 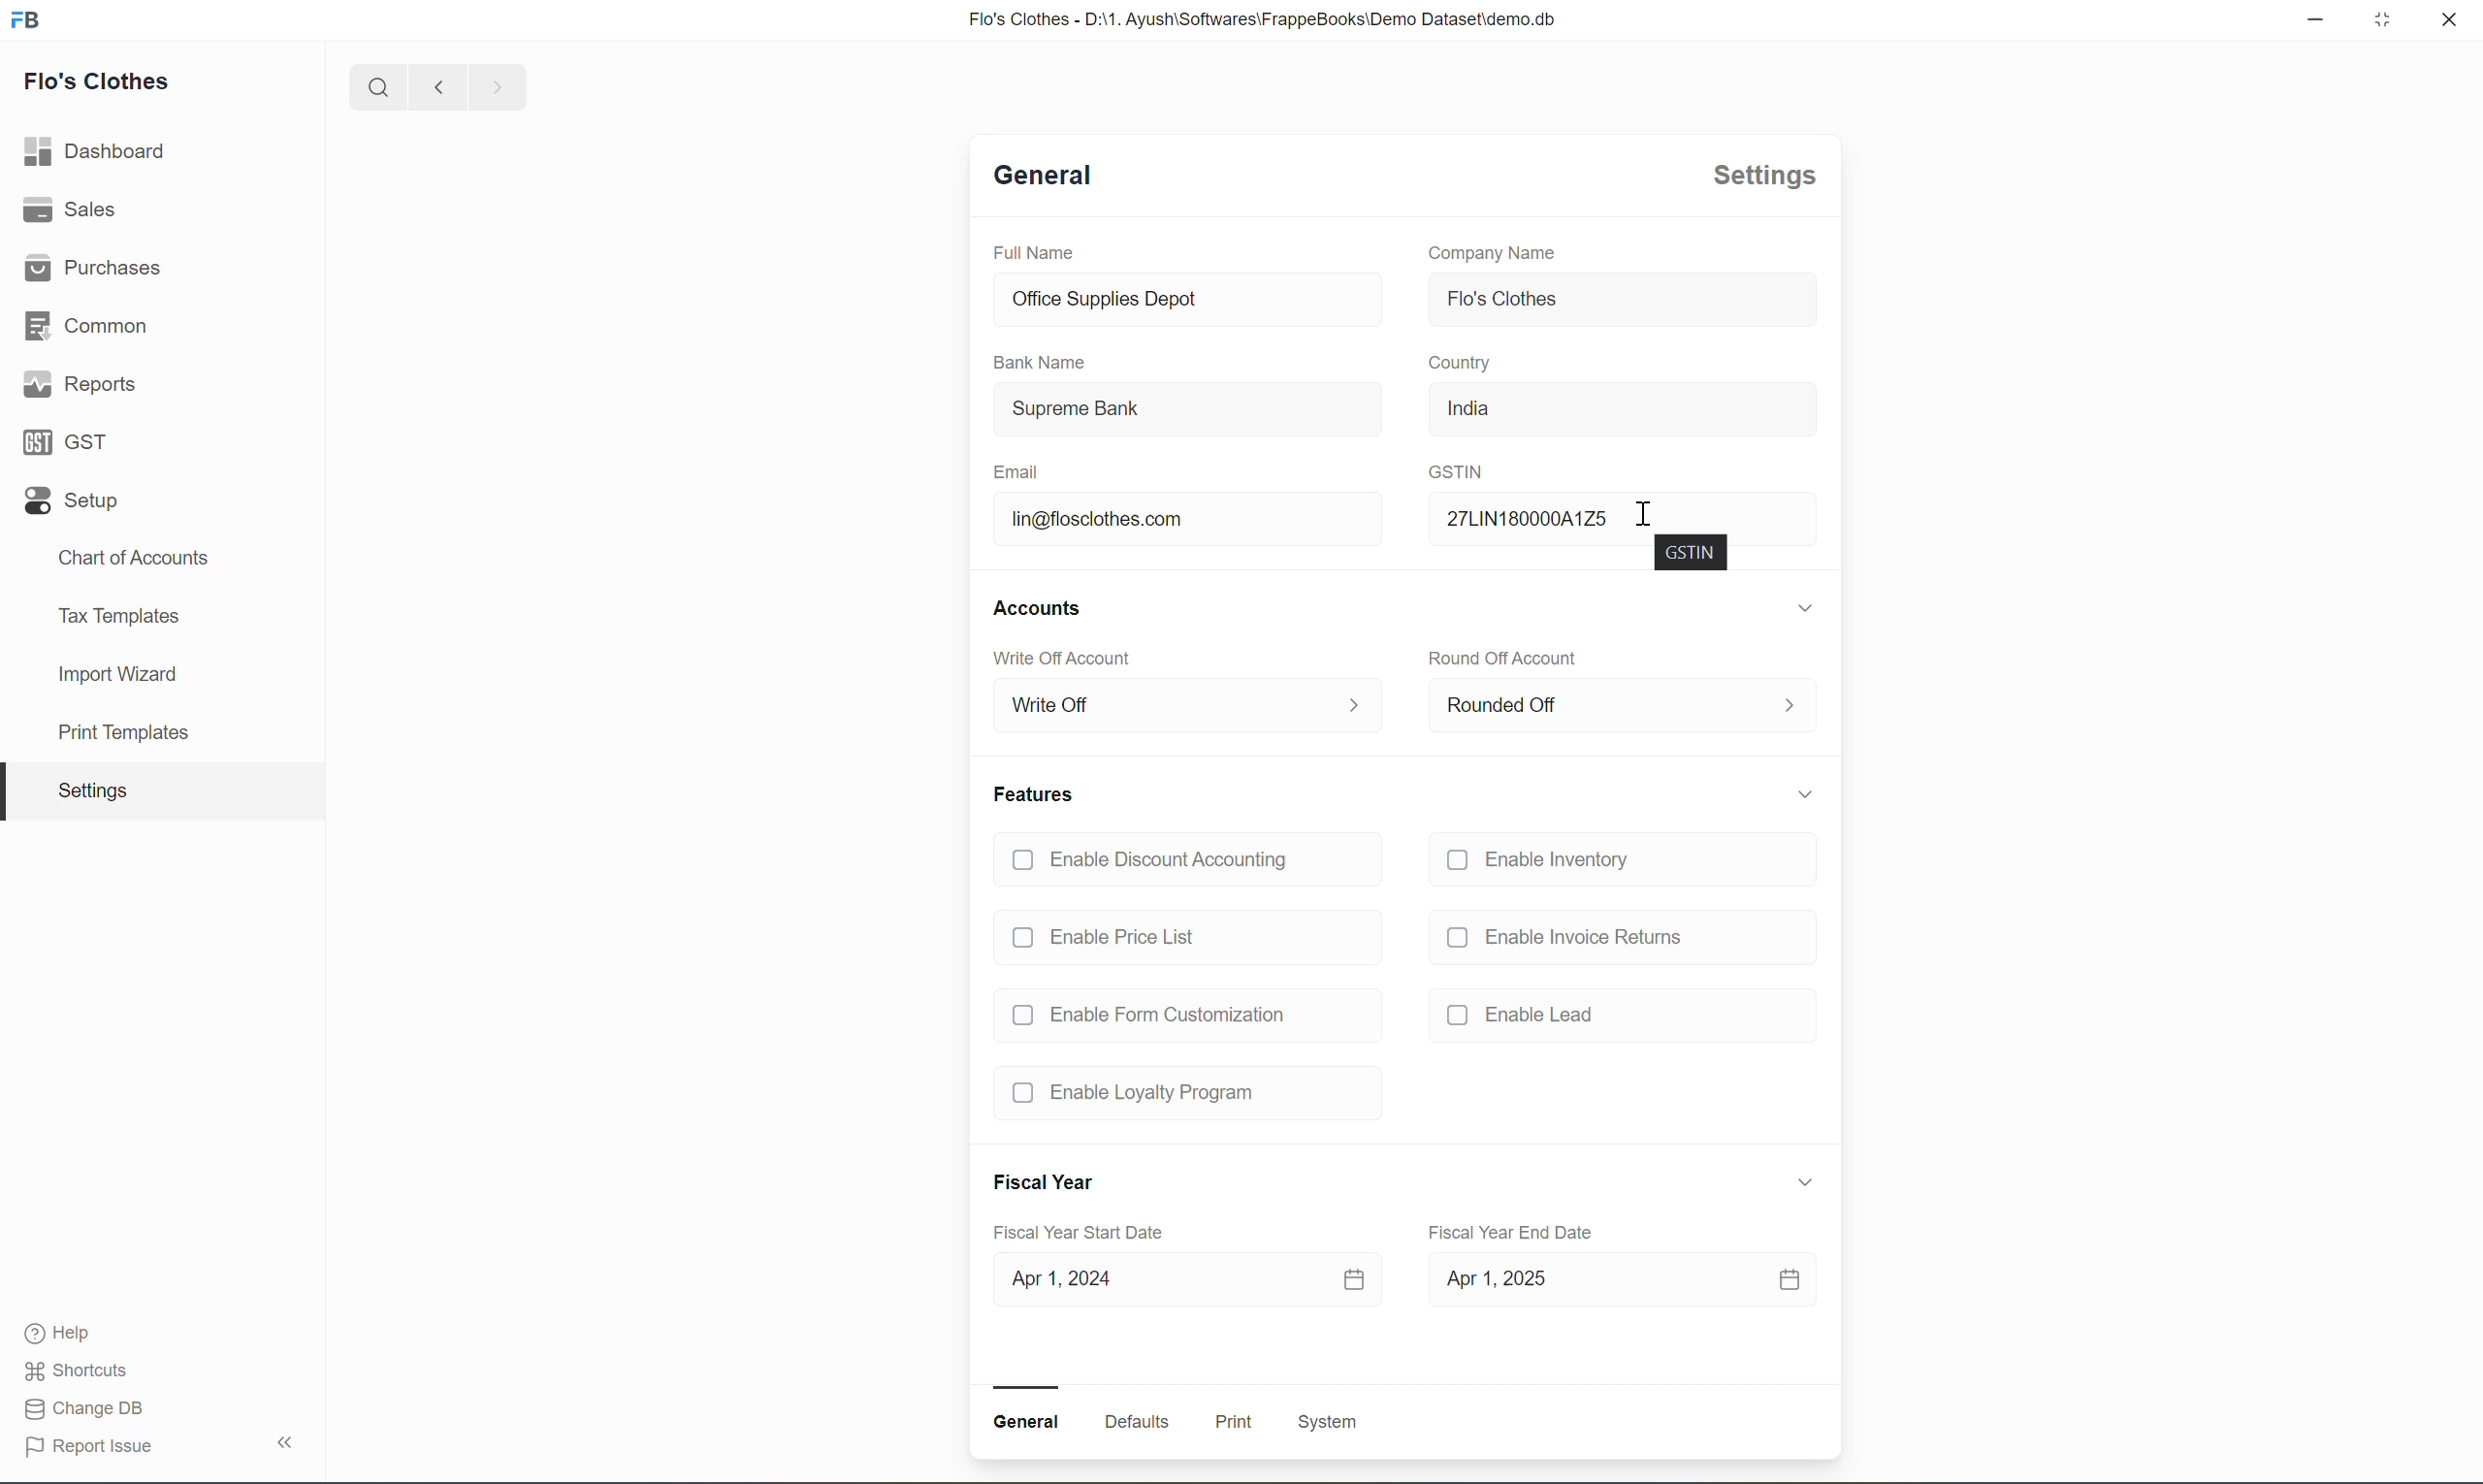 What do you see at coordinates (2383, 17) in the screenshot?
I see `maximize` at bounding box center [2383, 17].